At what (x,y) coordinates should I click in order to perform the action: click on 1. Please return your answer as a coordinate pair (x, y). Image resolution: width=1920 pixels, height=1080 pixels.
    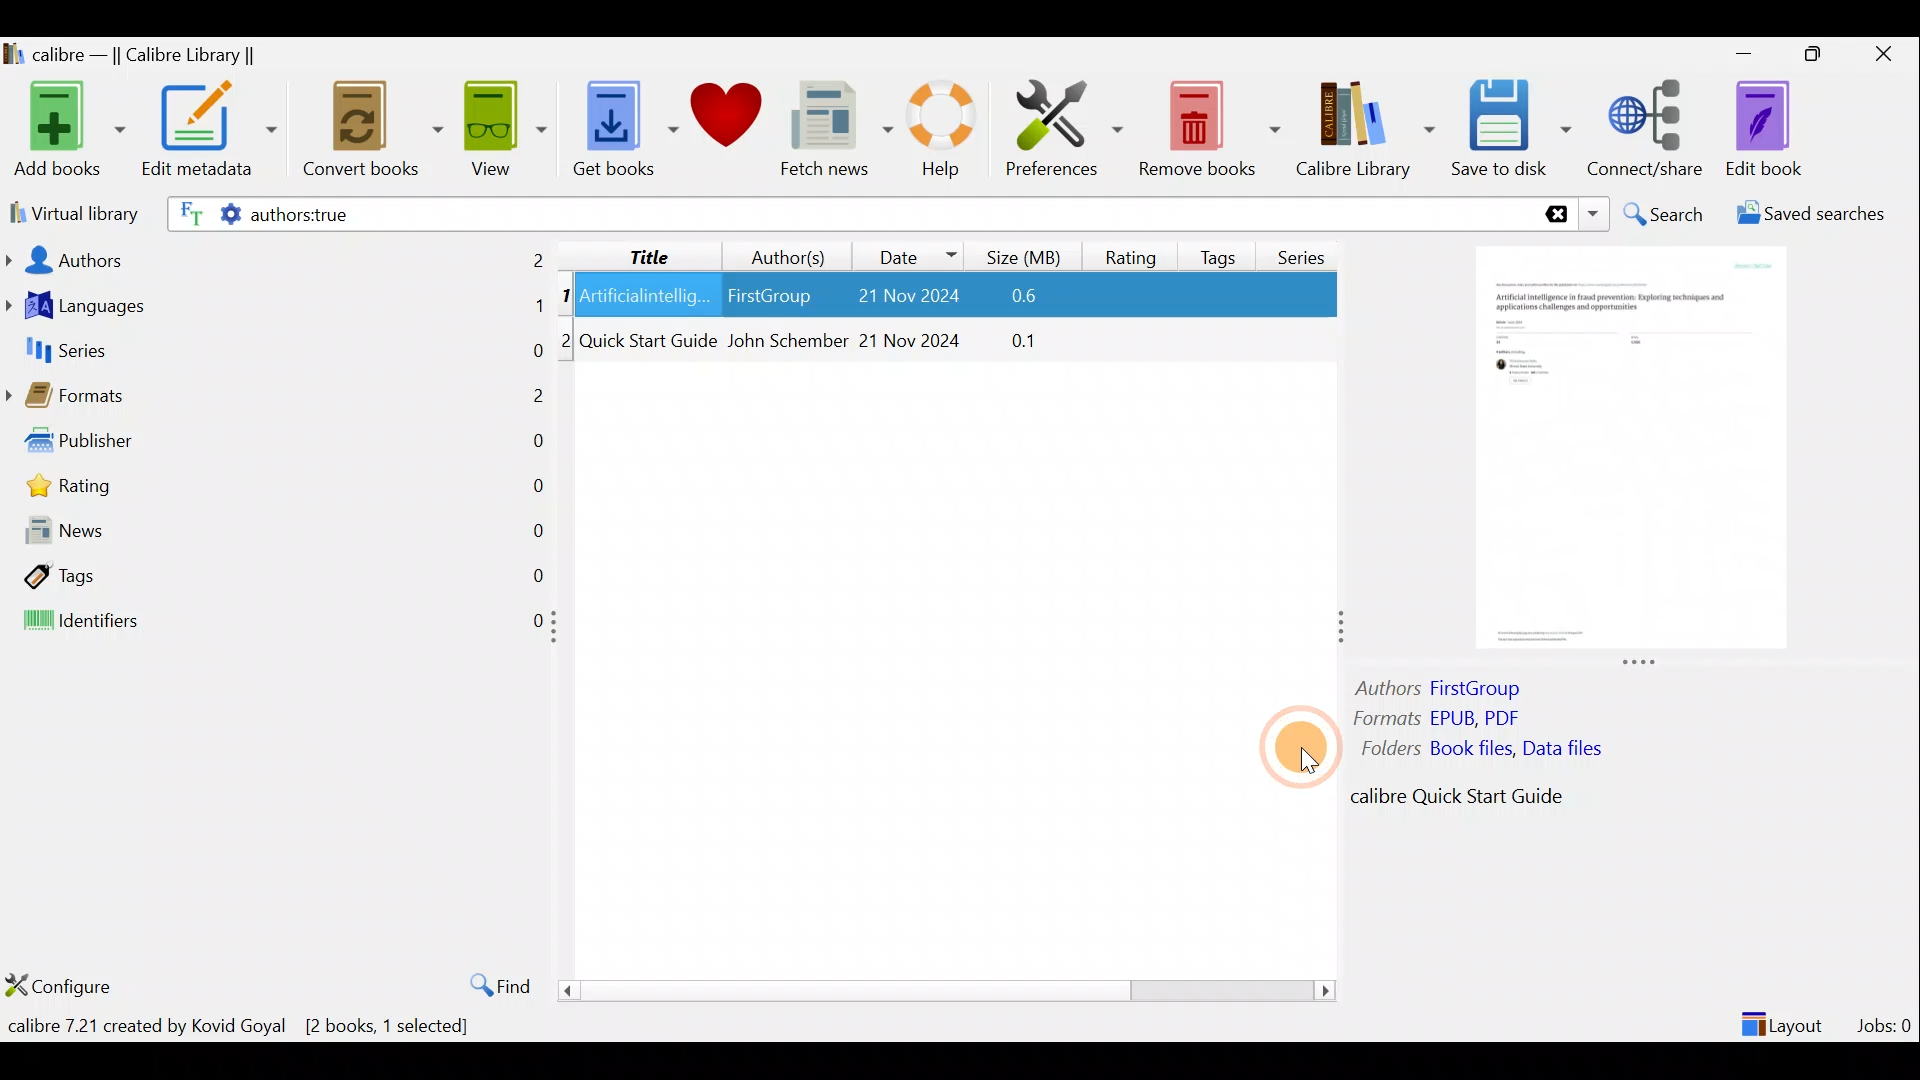
    Looking at the image, I should click on (566, 297).